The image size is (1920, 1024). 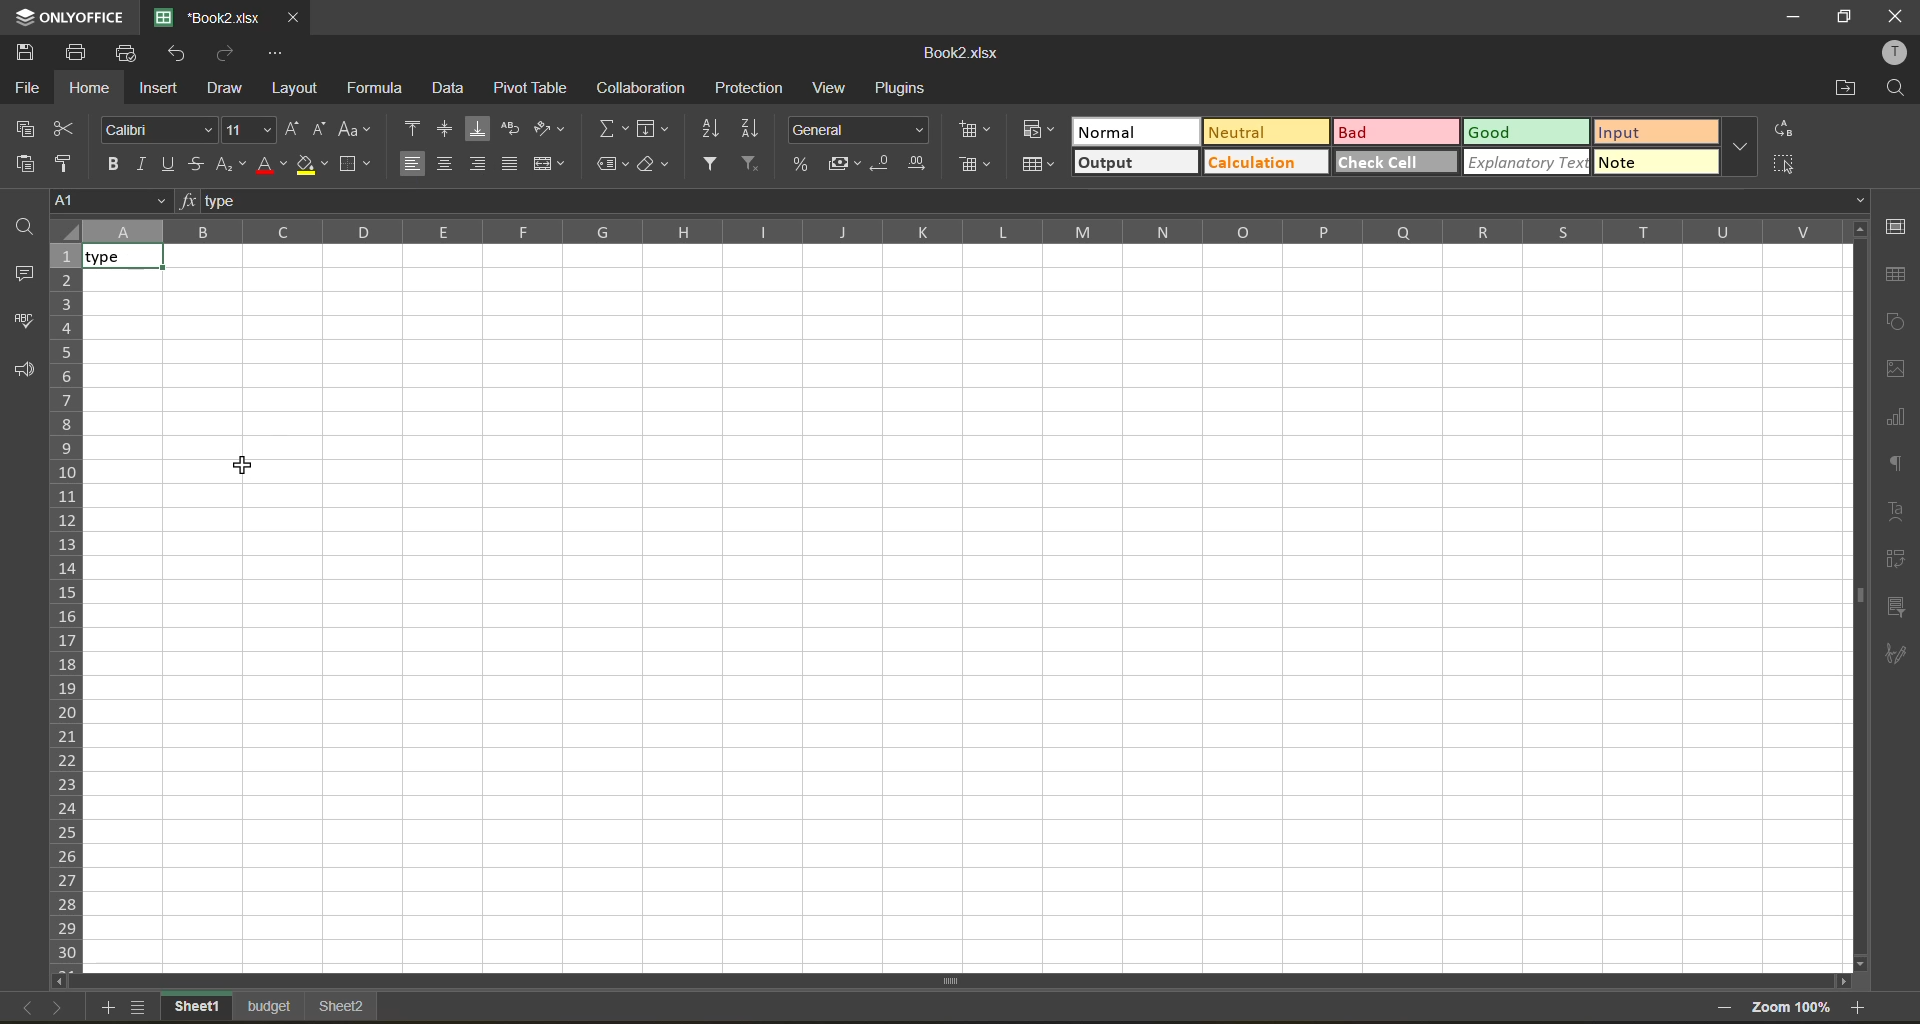 I want to click on profile, so click(x=1891, y=51).